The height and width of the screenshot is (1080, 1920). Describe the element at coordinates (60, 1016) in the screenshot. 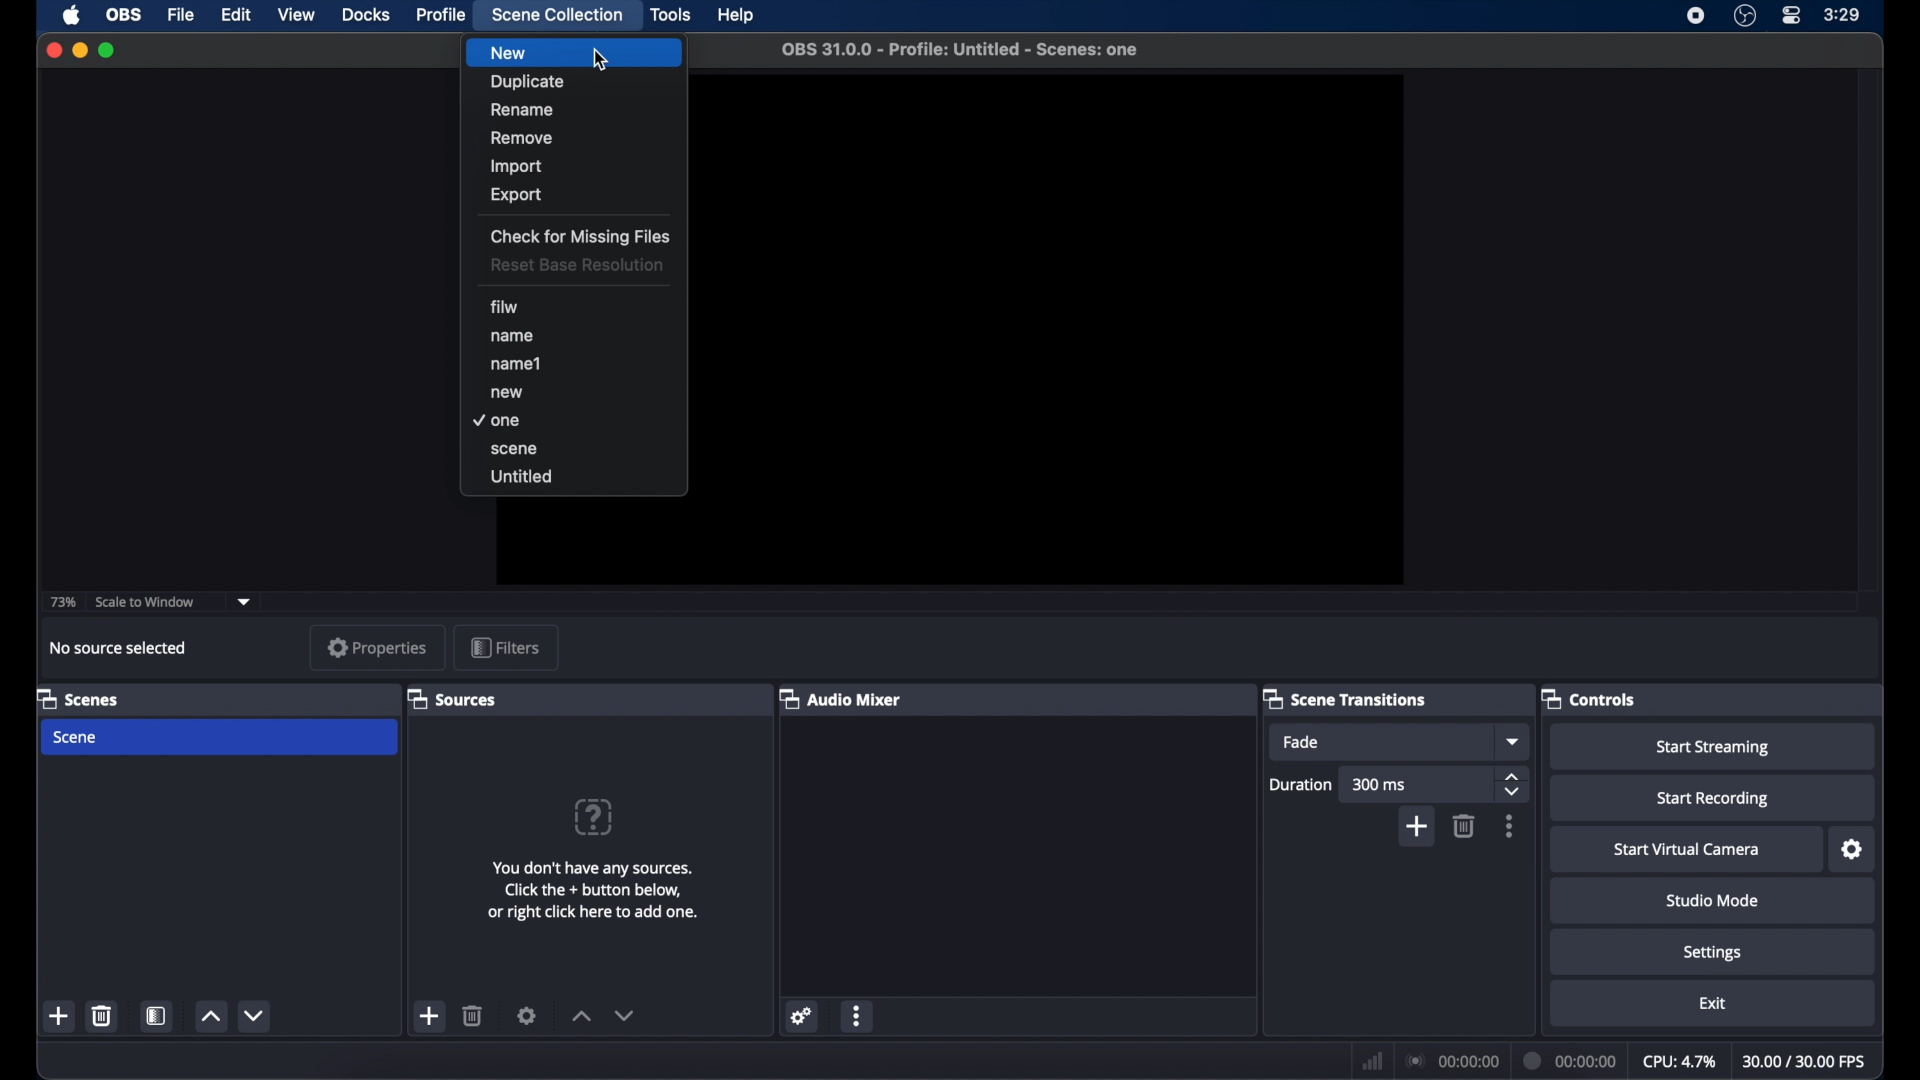

I see `add` at that location.